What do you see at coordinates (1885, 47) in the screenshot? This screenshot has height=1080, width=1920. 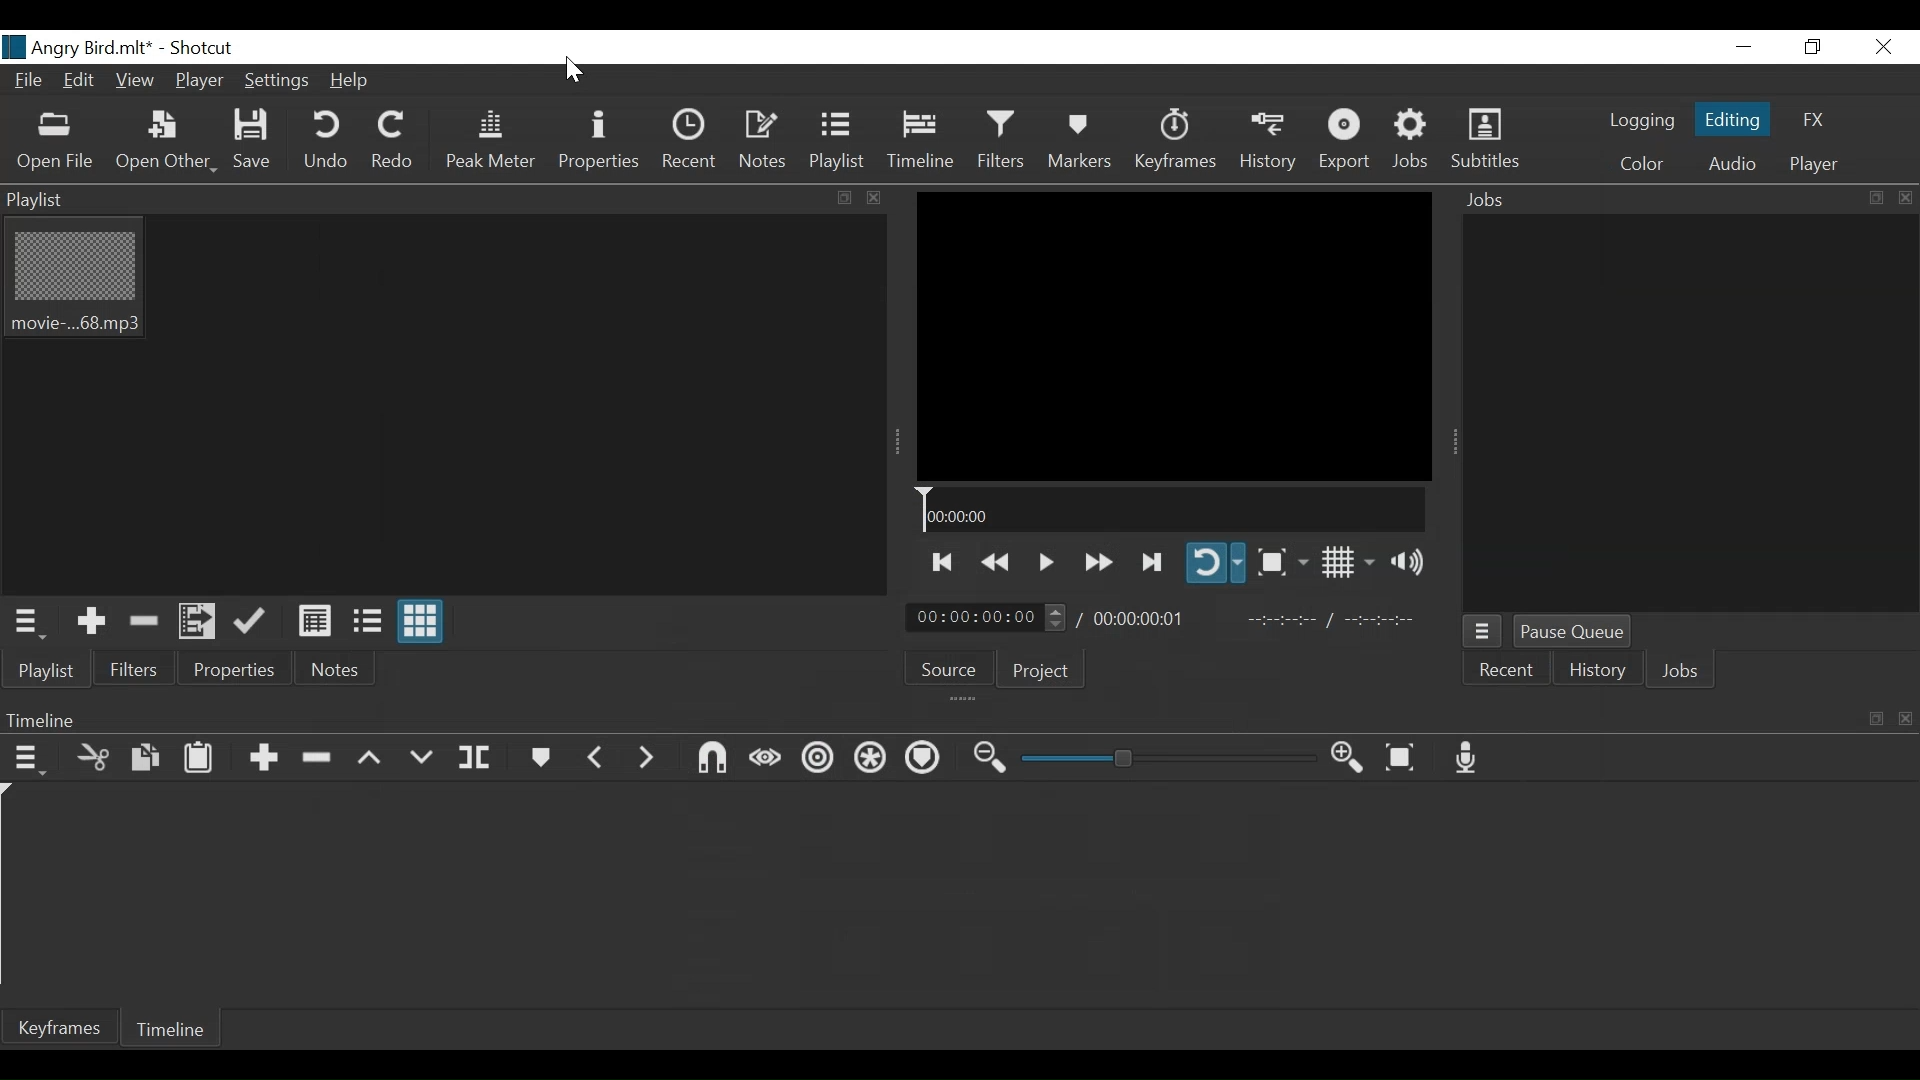 I see `Close` at bounding box center [1885, 47].